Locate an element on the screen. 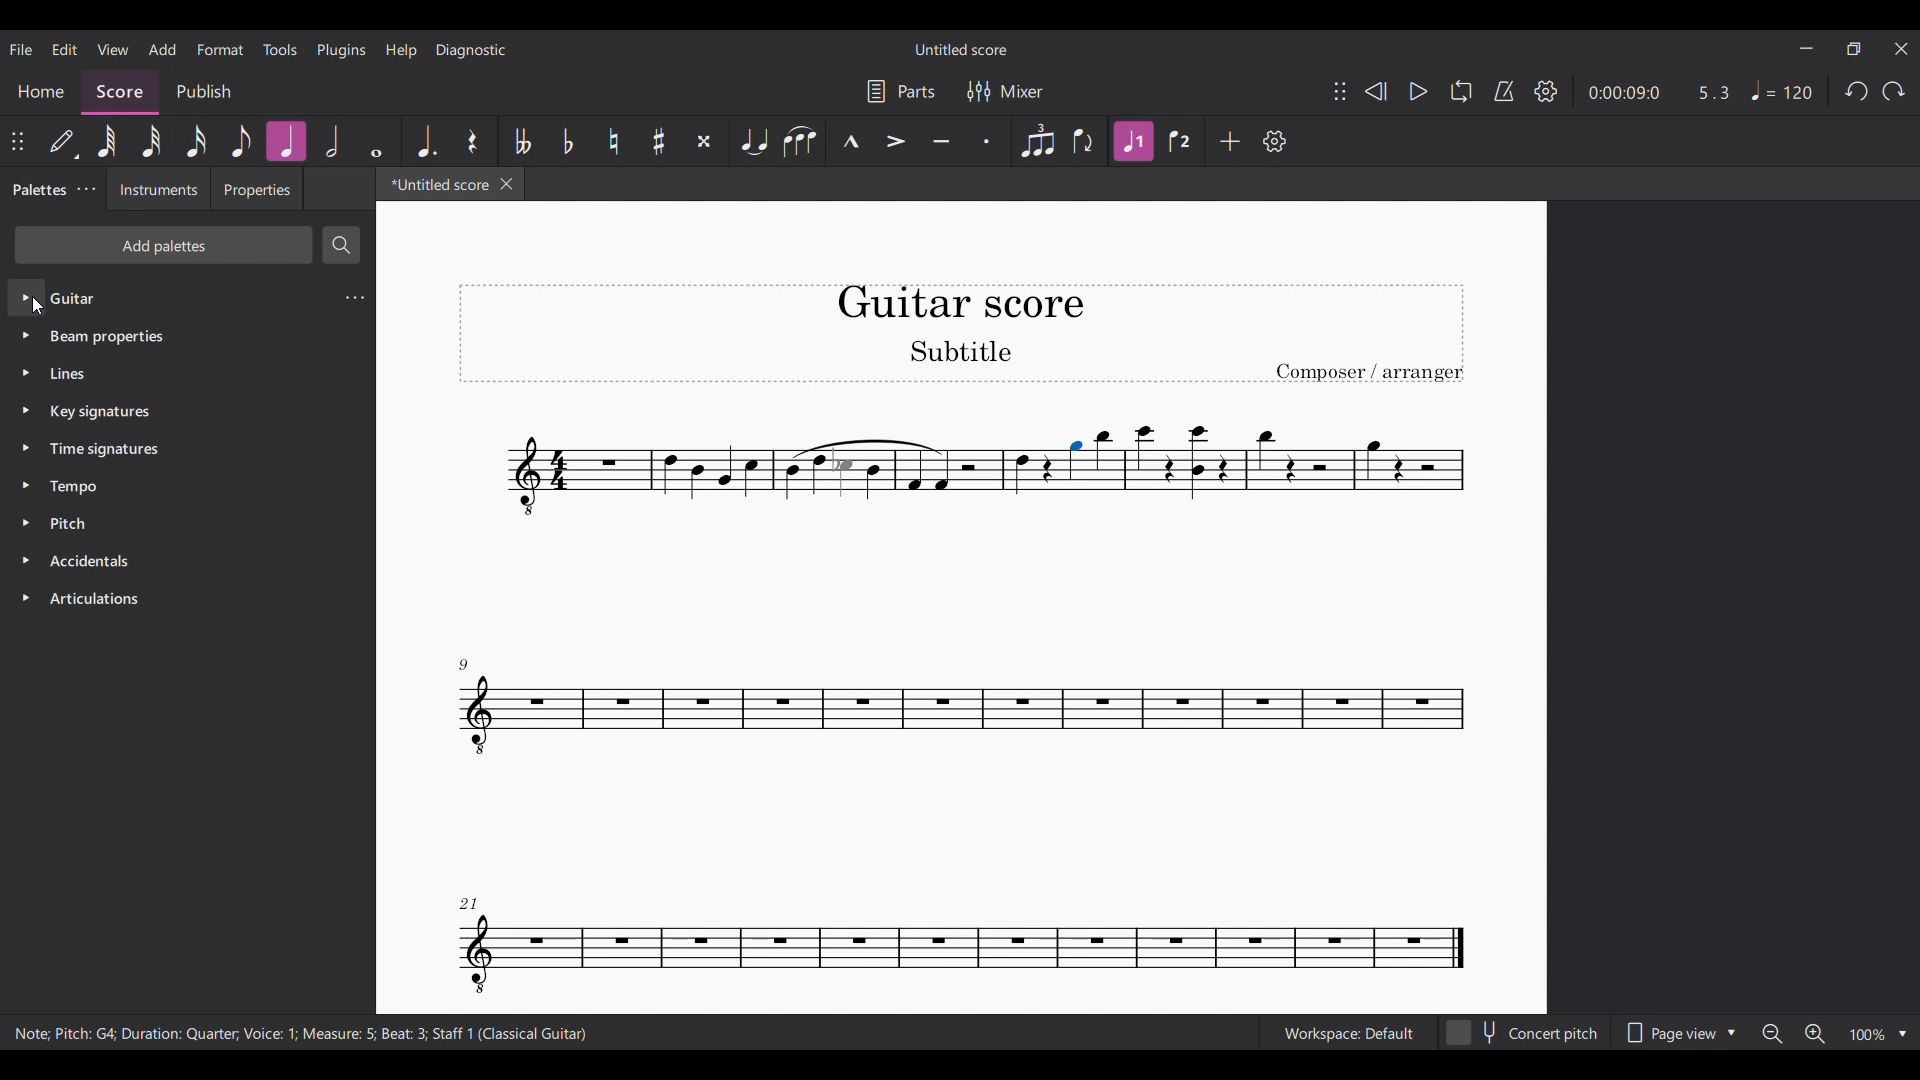 This screenshot has height=1080, width=1920. Pitch is located at coordinates (71, 524).